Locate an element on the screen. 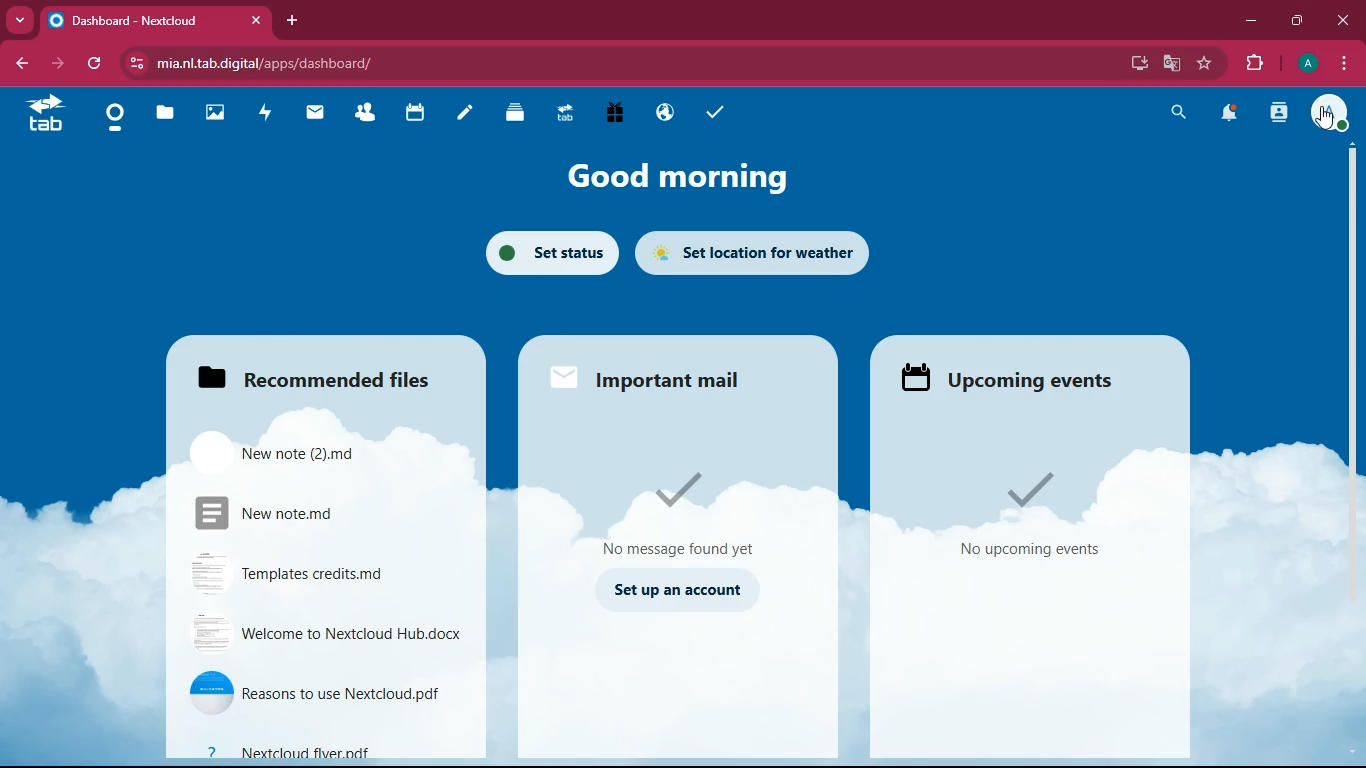 The image size is (1366, 768). forward is located at coordinates (60, 66).